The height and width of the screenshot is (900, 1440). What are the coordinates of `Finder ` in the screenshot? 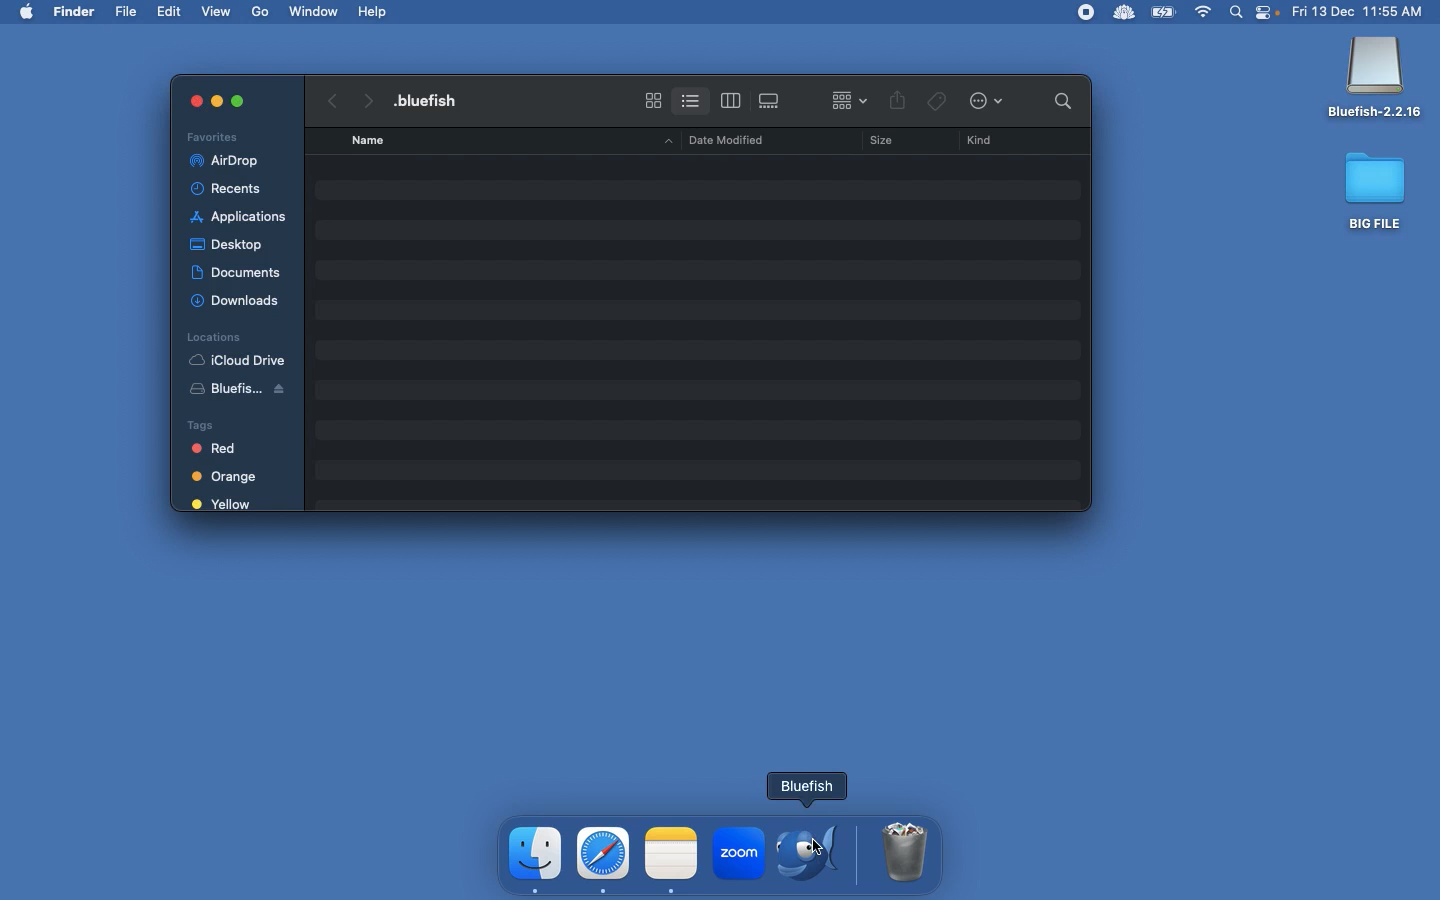 It's located at (75, 12).